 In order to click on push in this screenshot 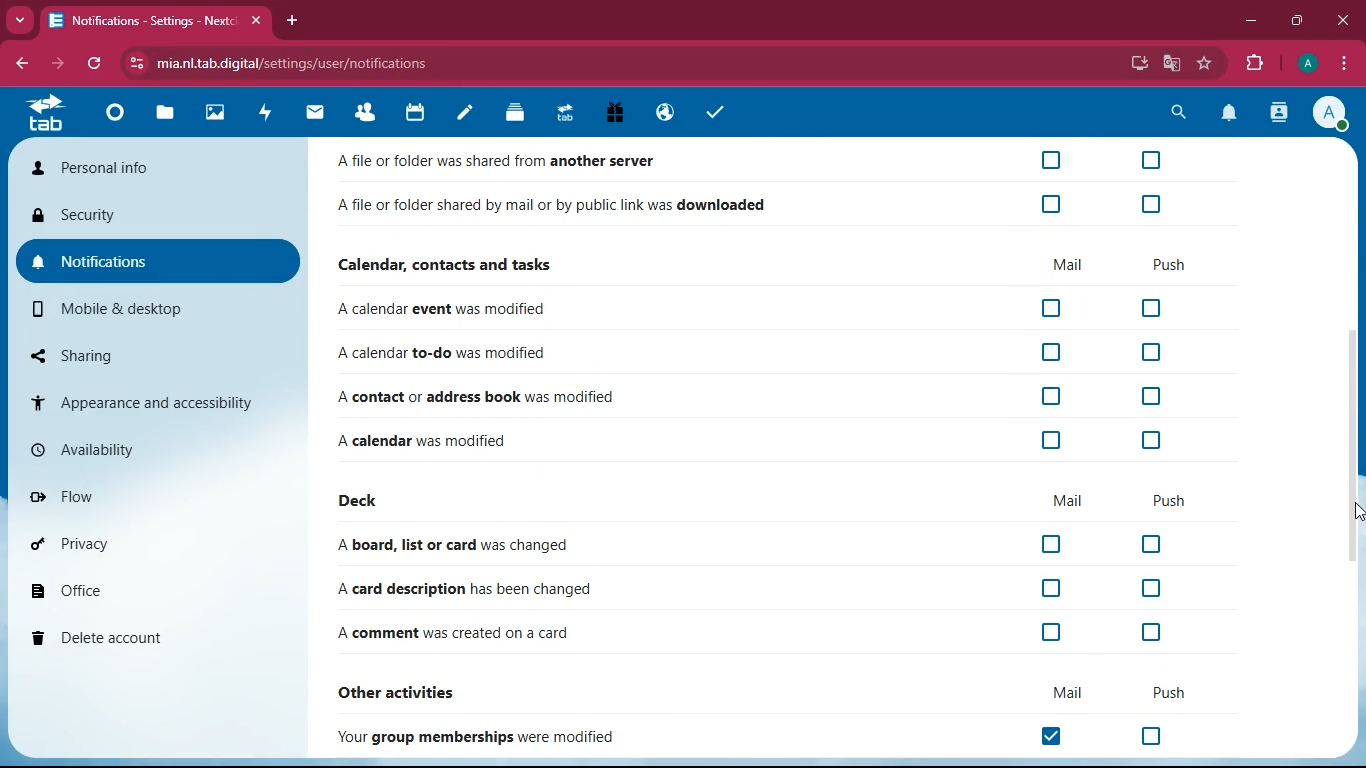, I will do `click(1163, 691)`.